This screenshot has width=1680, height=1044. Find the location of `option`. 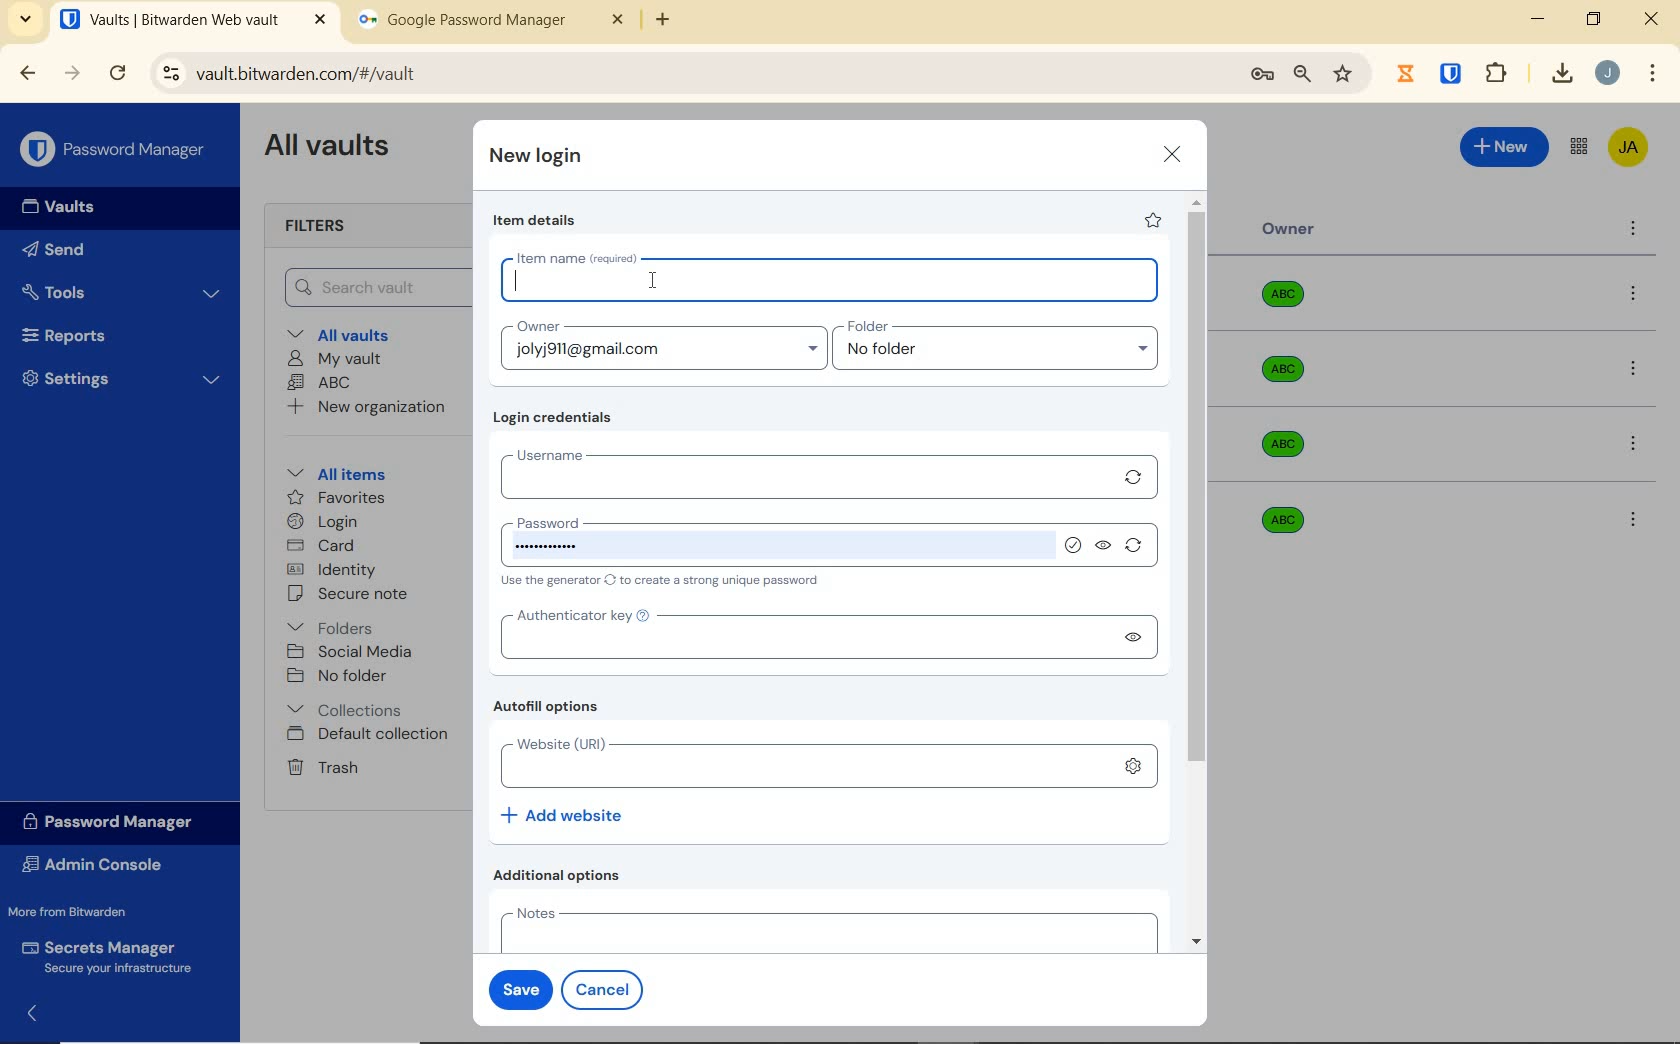

option is located at coordinates (1637, 295).